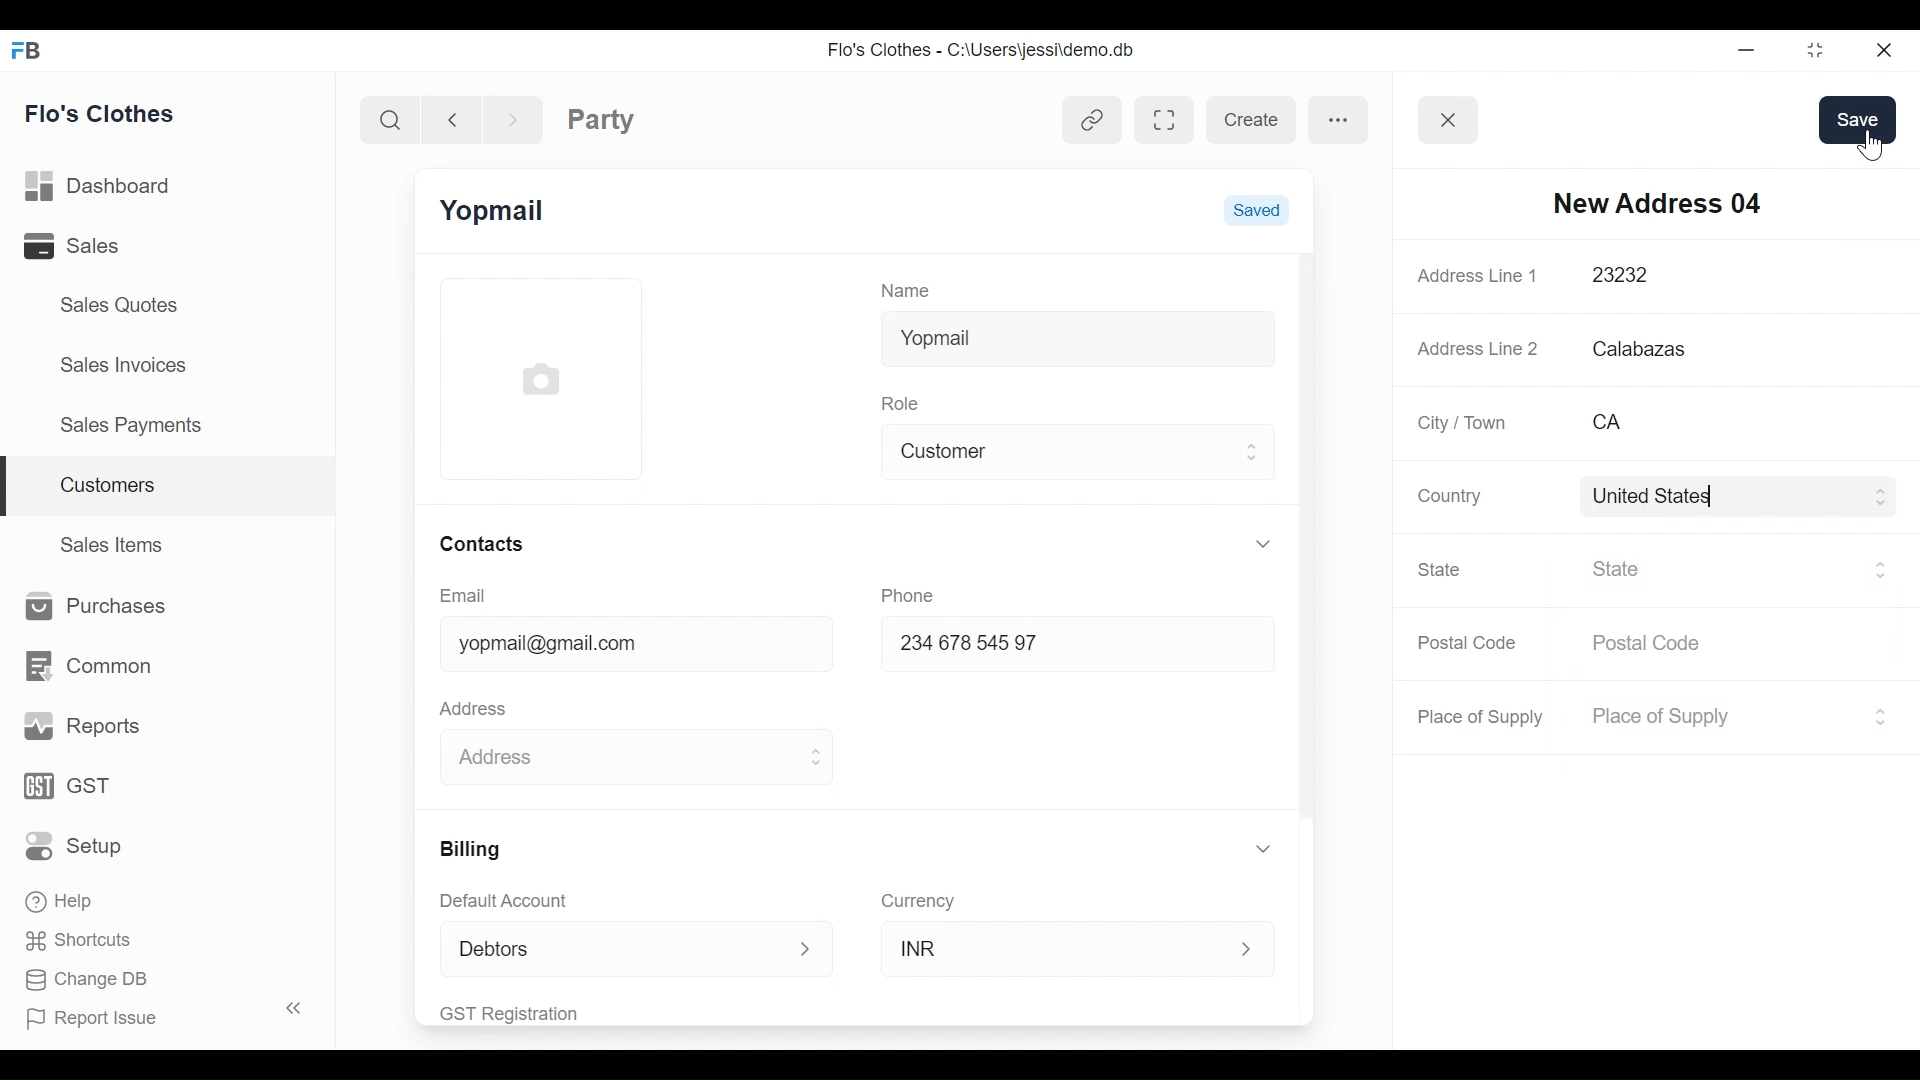  I want to click on United States, so click(1722, 496).